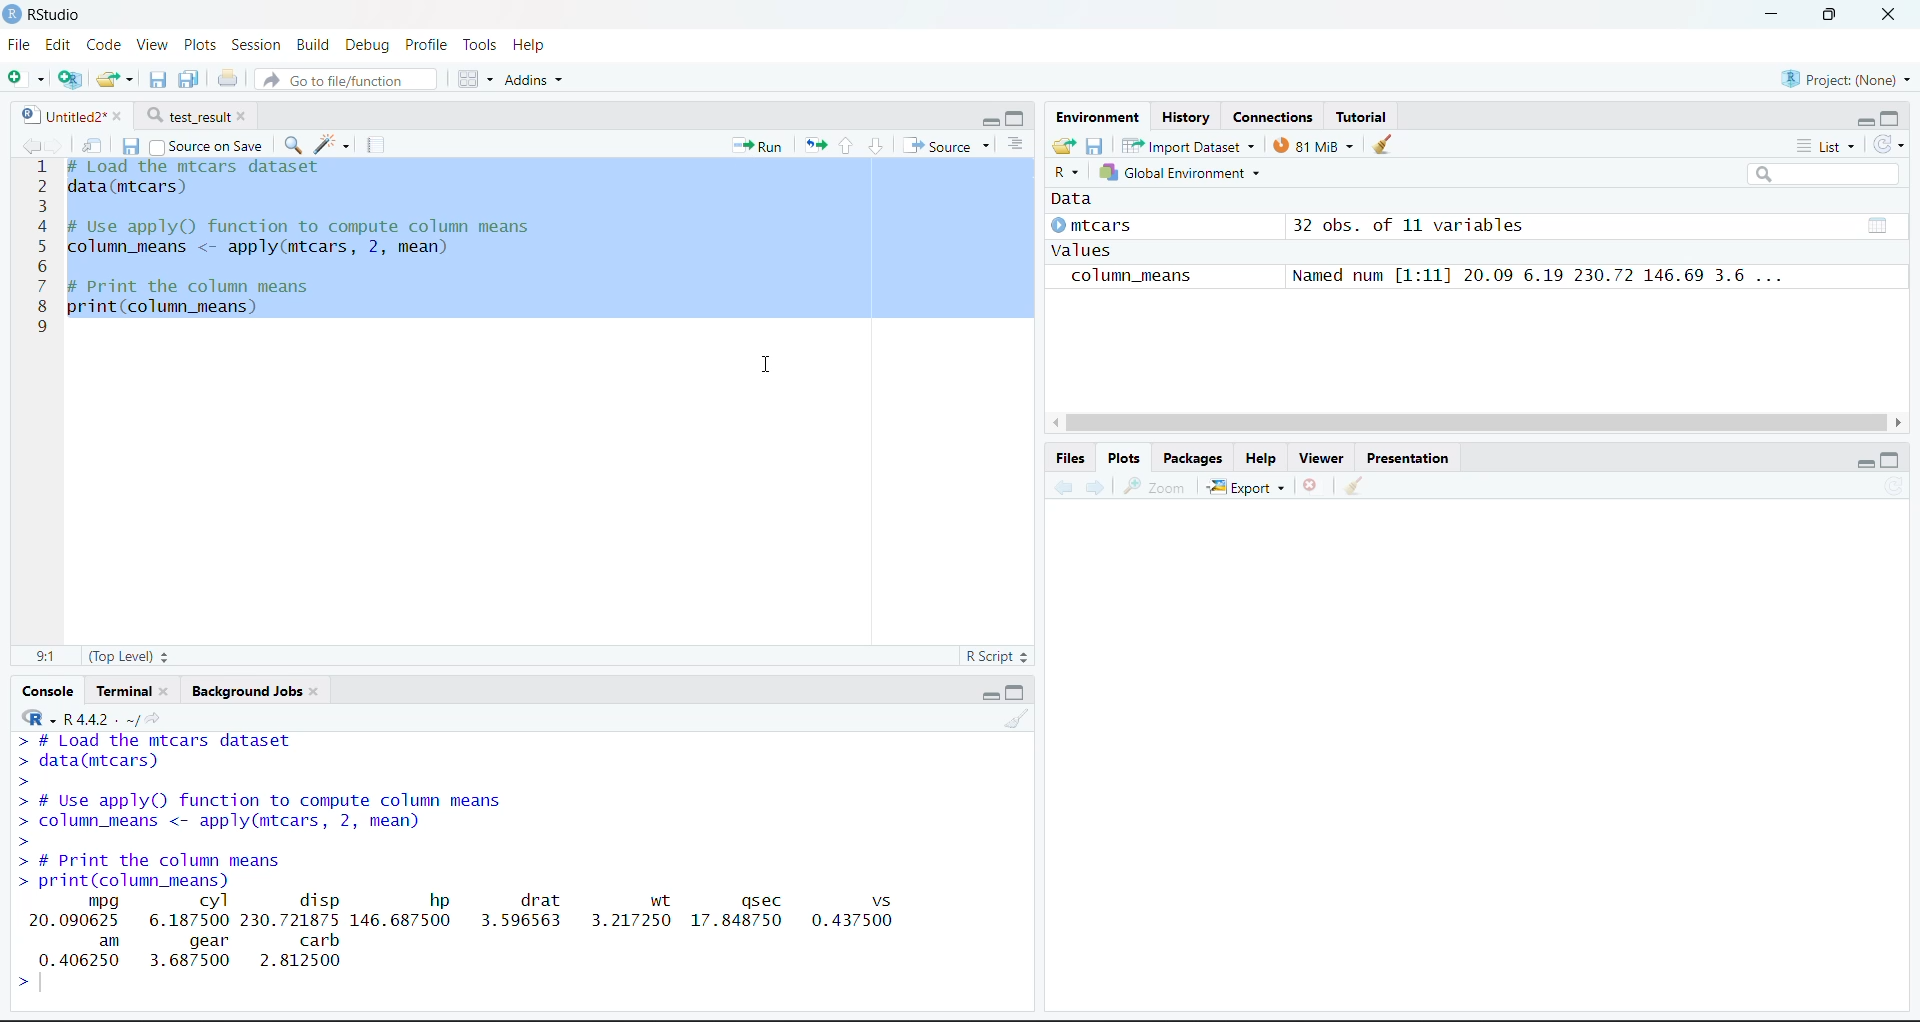 The height and width of the screenshot is (1022, 1920). Describe the element at coordinates (1066, 486) in the screenshot. I see `Go back to the previous source location (Ctrl + F9)` at that location.